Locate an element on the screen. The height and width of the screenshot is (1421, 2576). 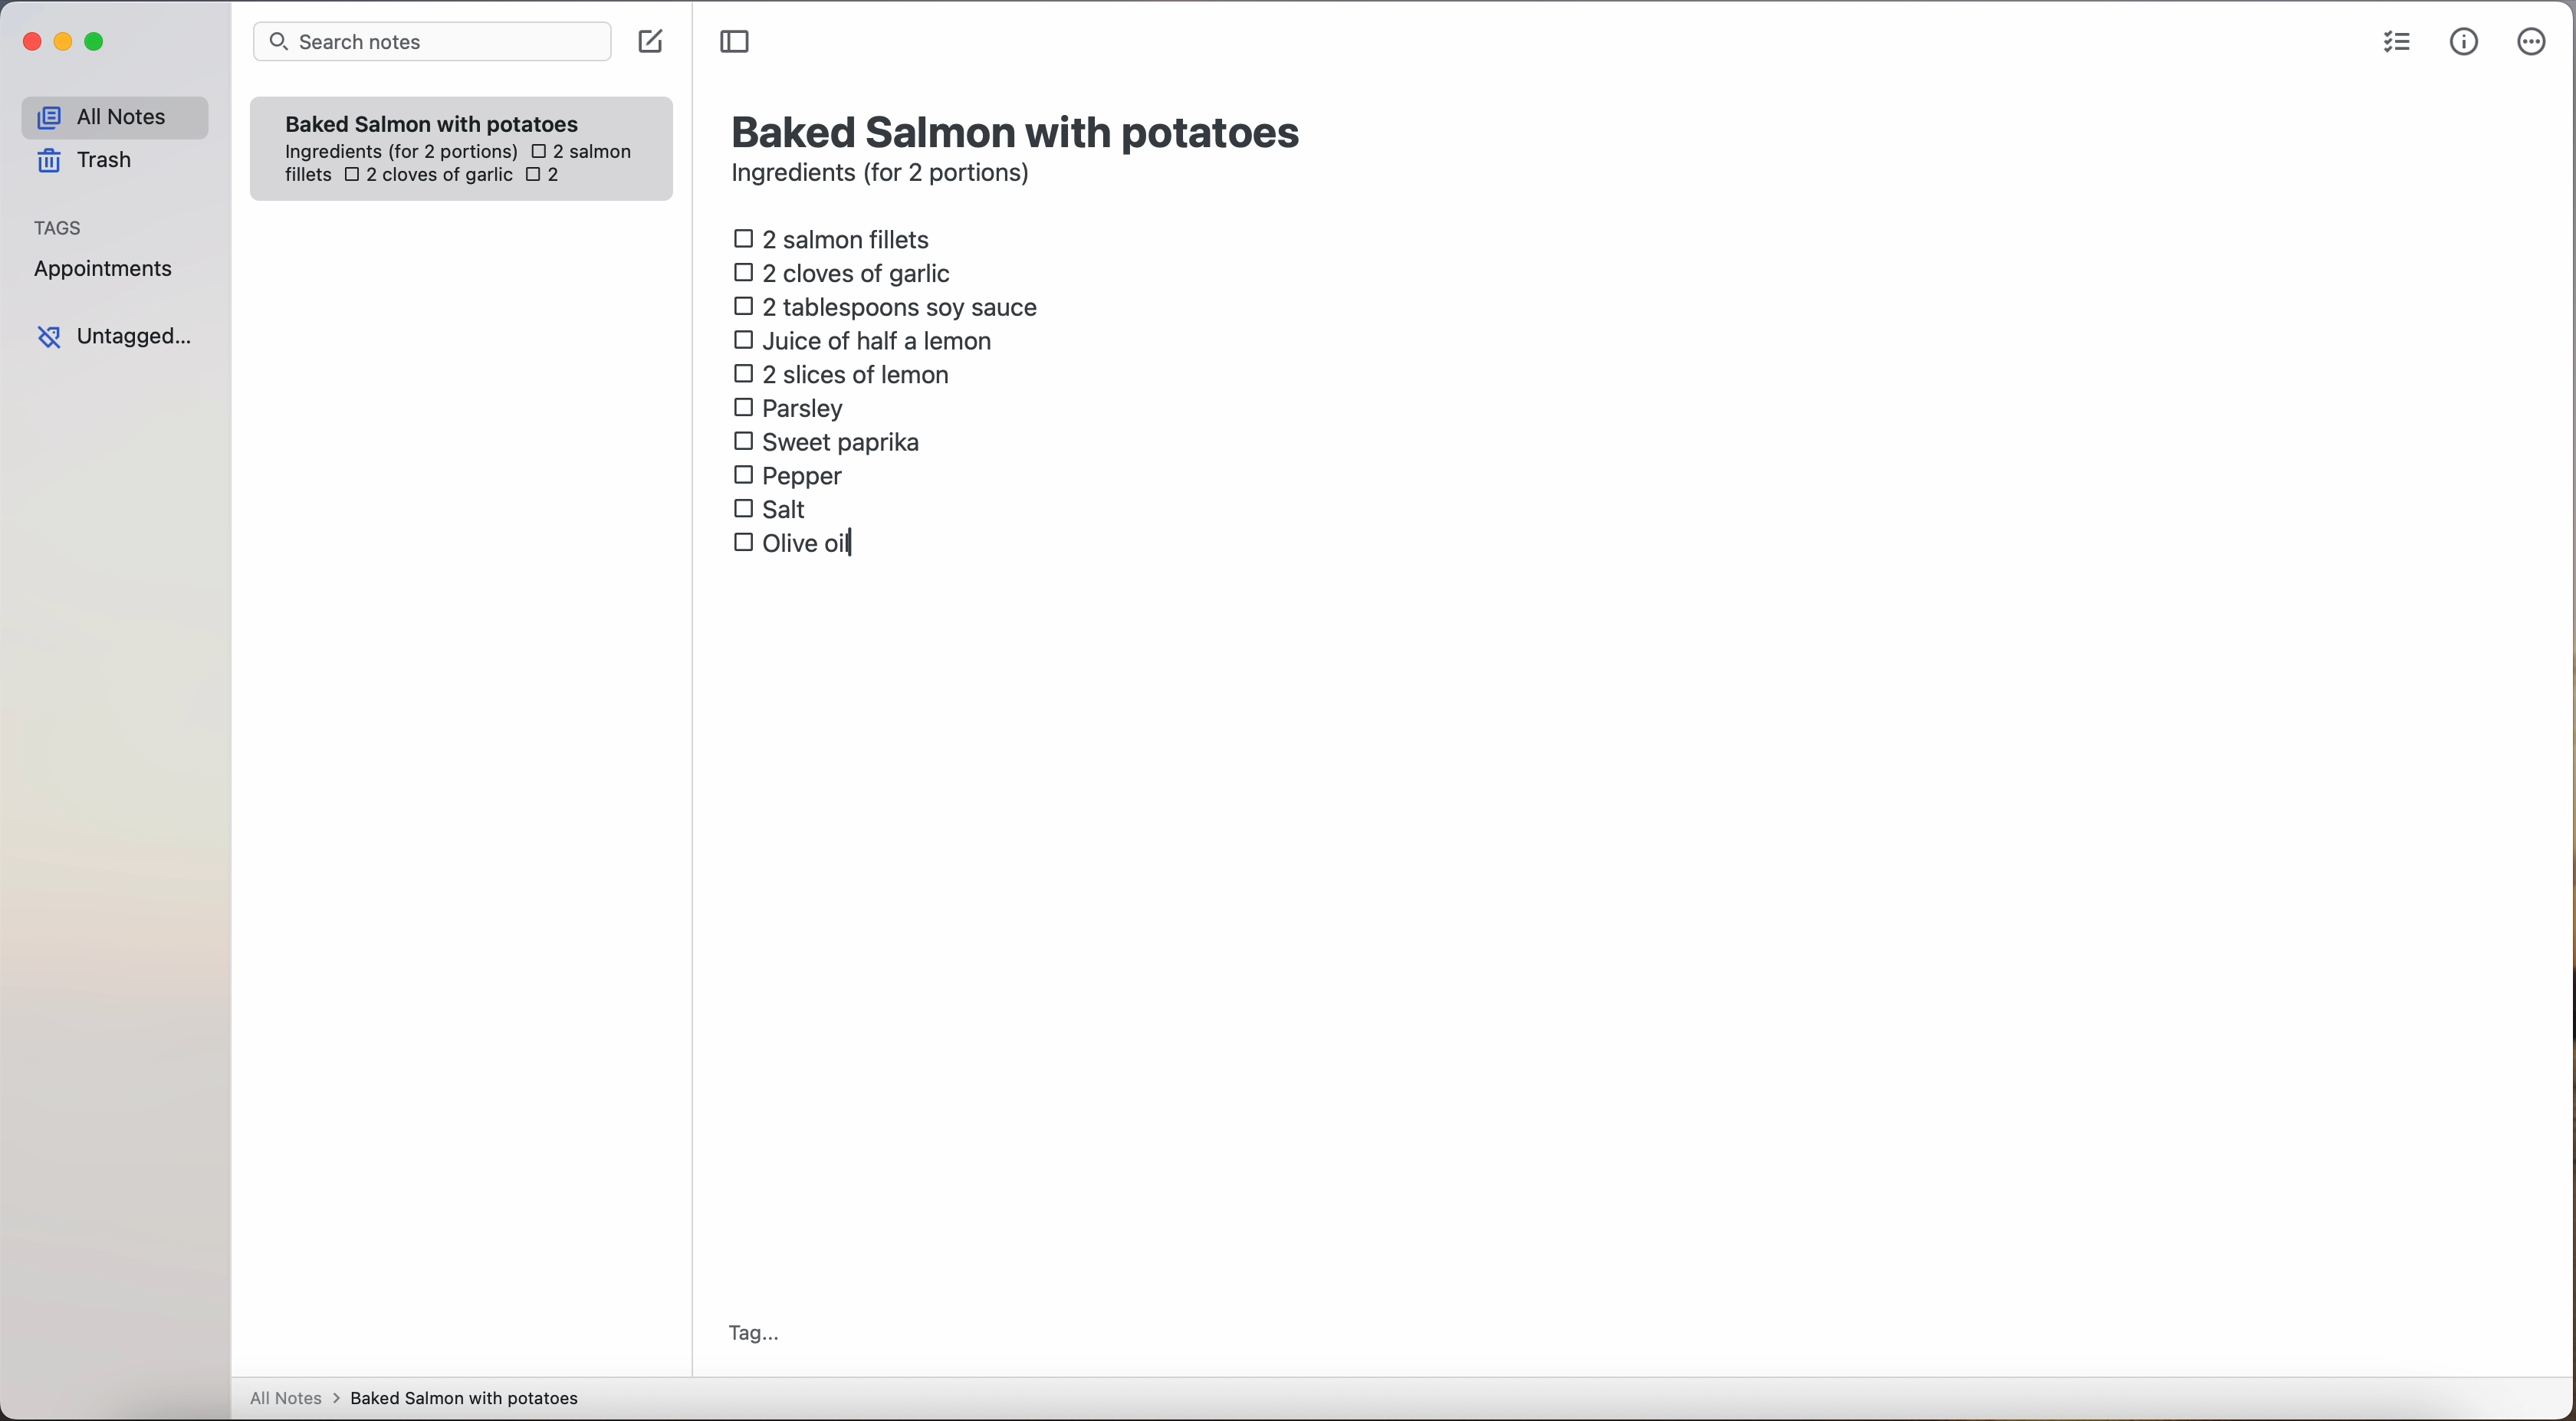
tags is located at coordinates (59, 225).